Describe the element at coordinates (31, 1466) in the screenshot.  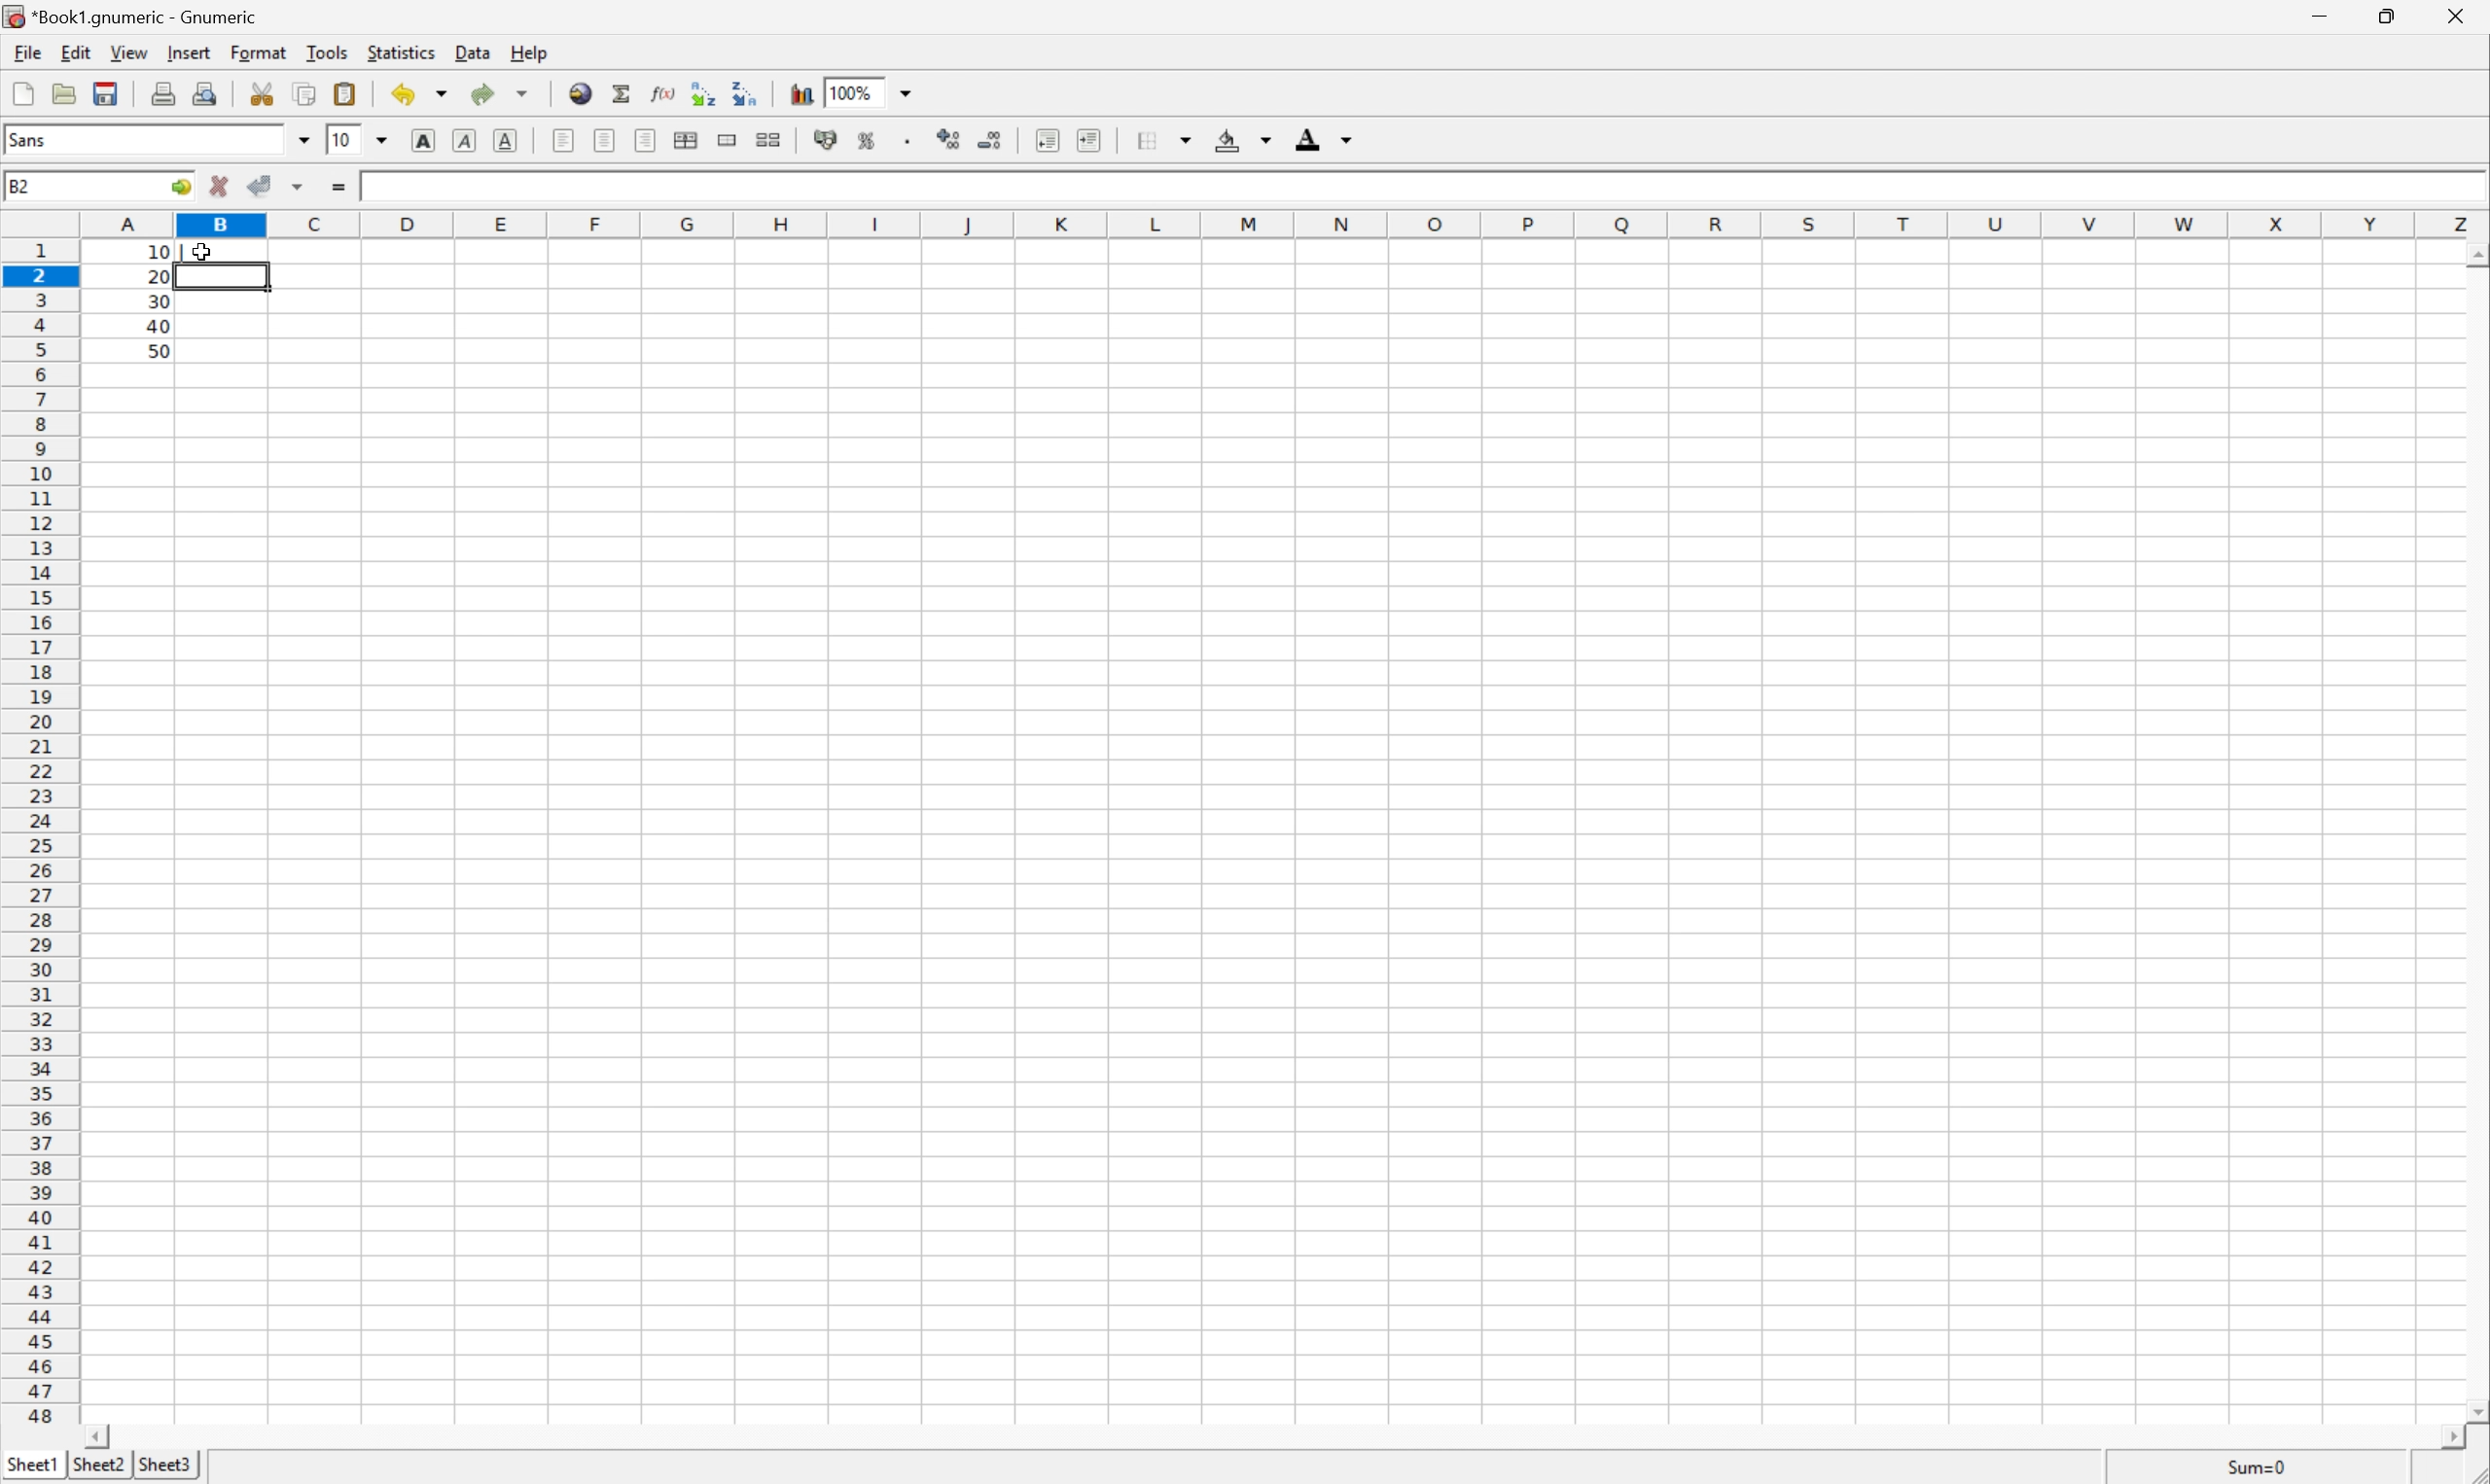
I see `Sheet1` at that location.